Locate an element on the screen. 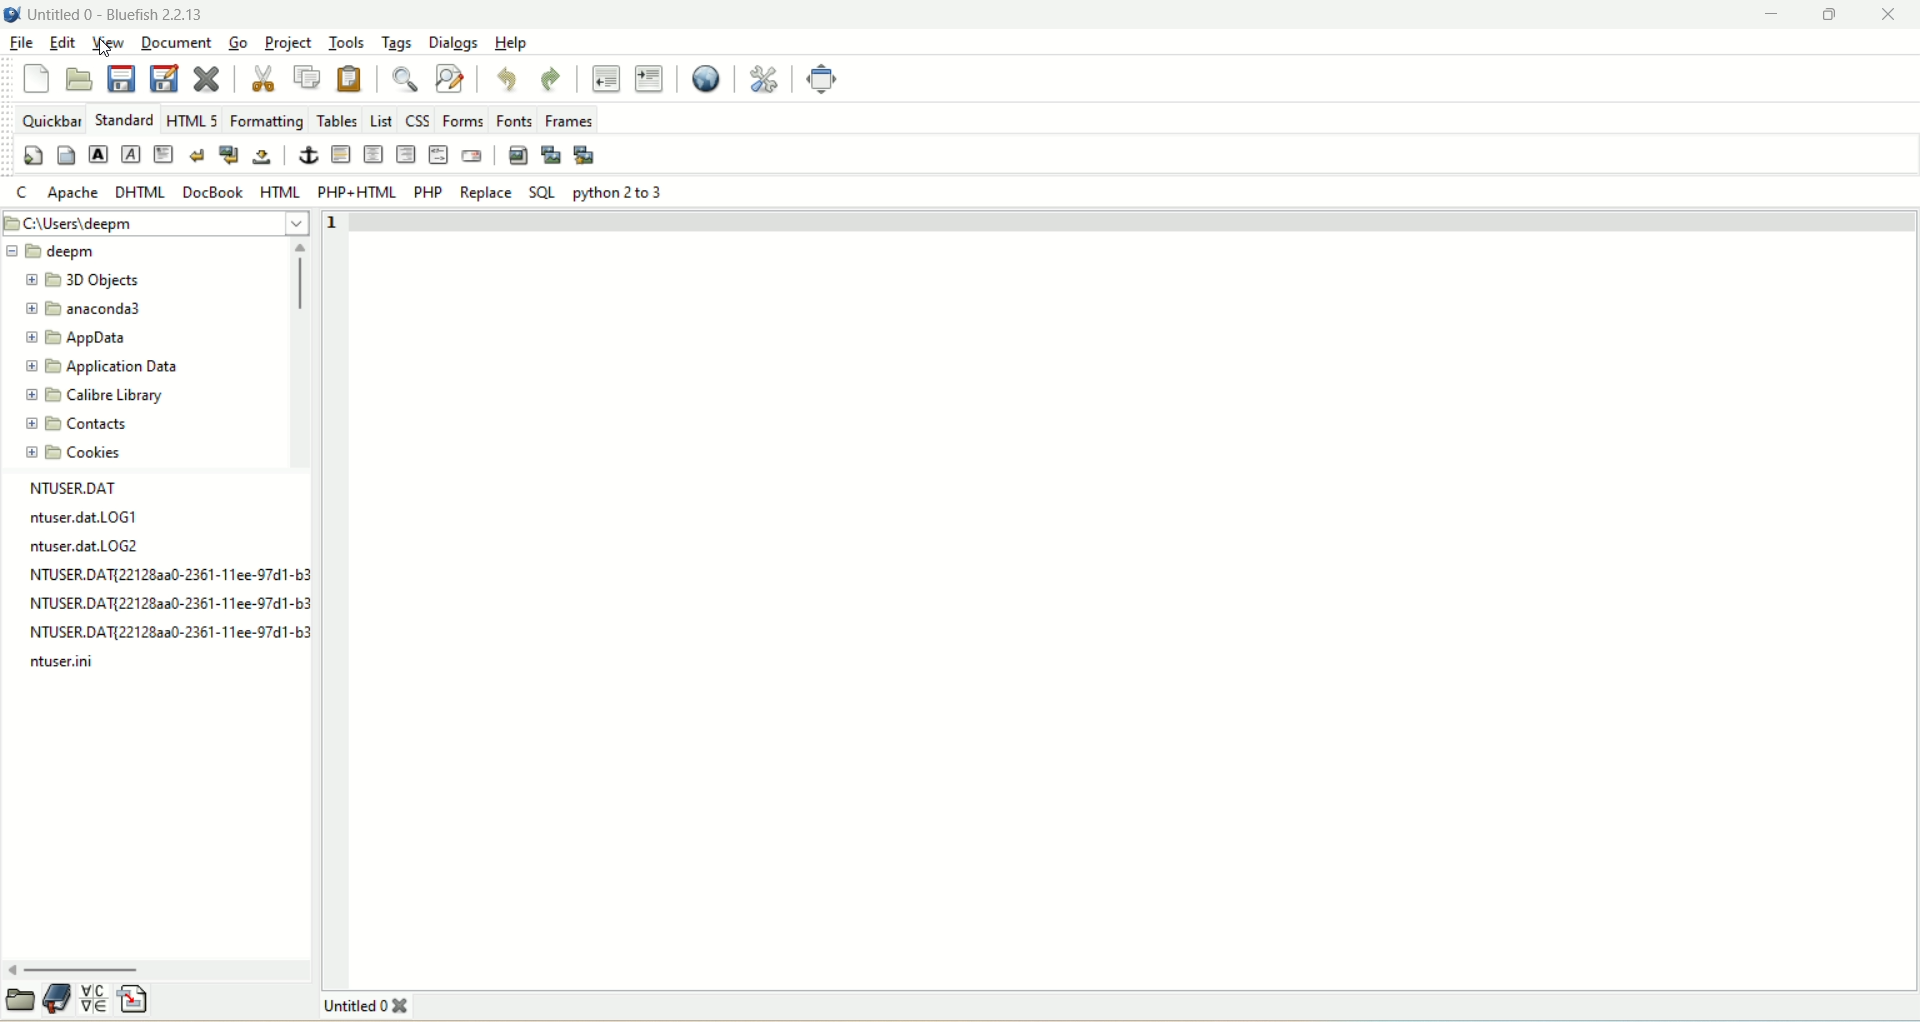 This screenshot has height=1022, width=1920. title is located at coordinates (364, 1007).